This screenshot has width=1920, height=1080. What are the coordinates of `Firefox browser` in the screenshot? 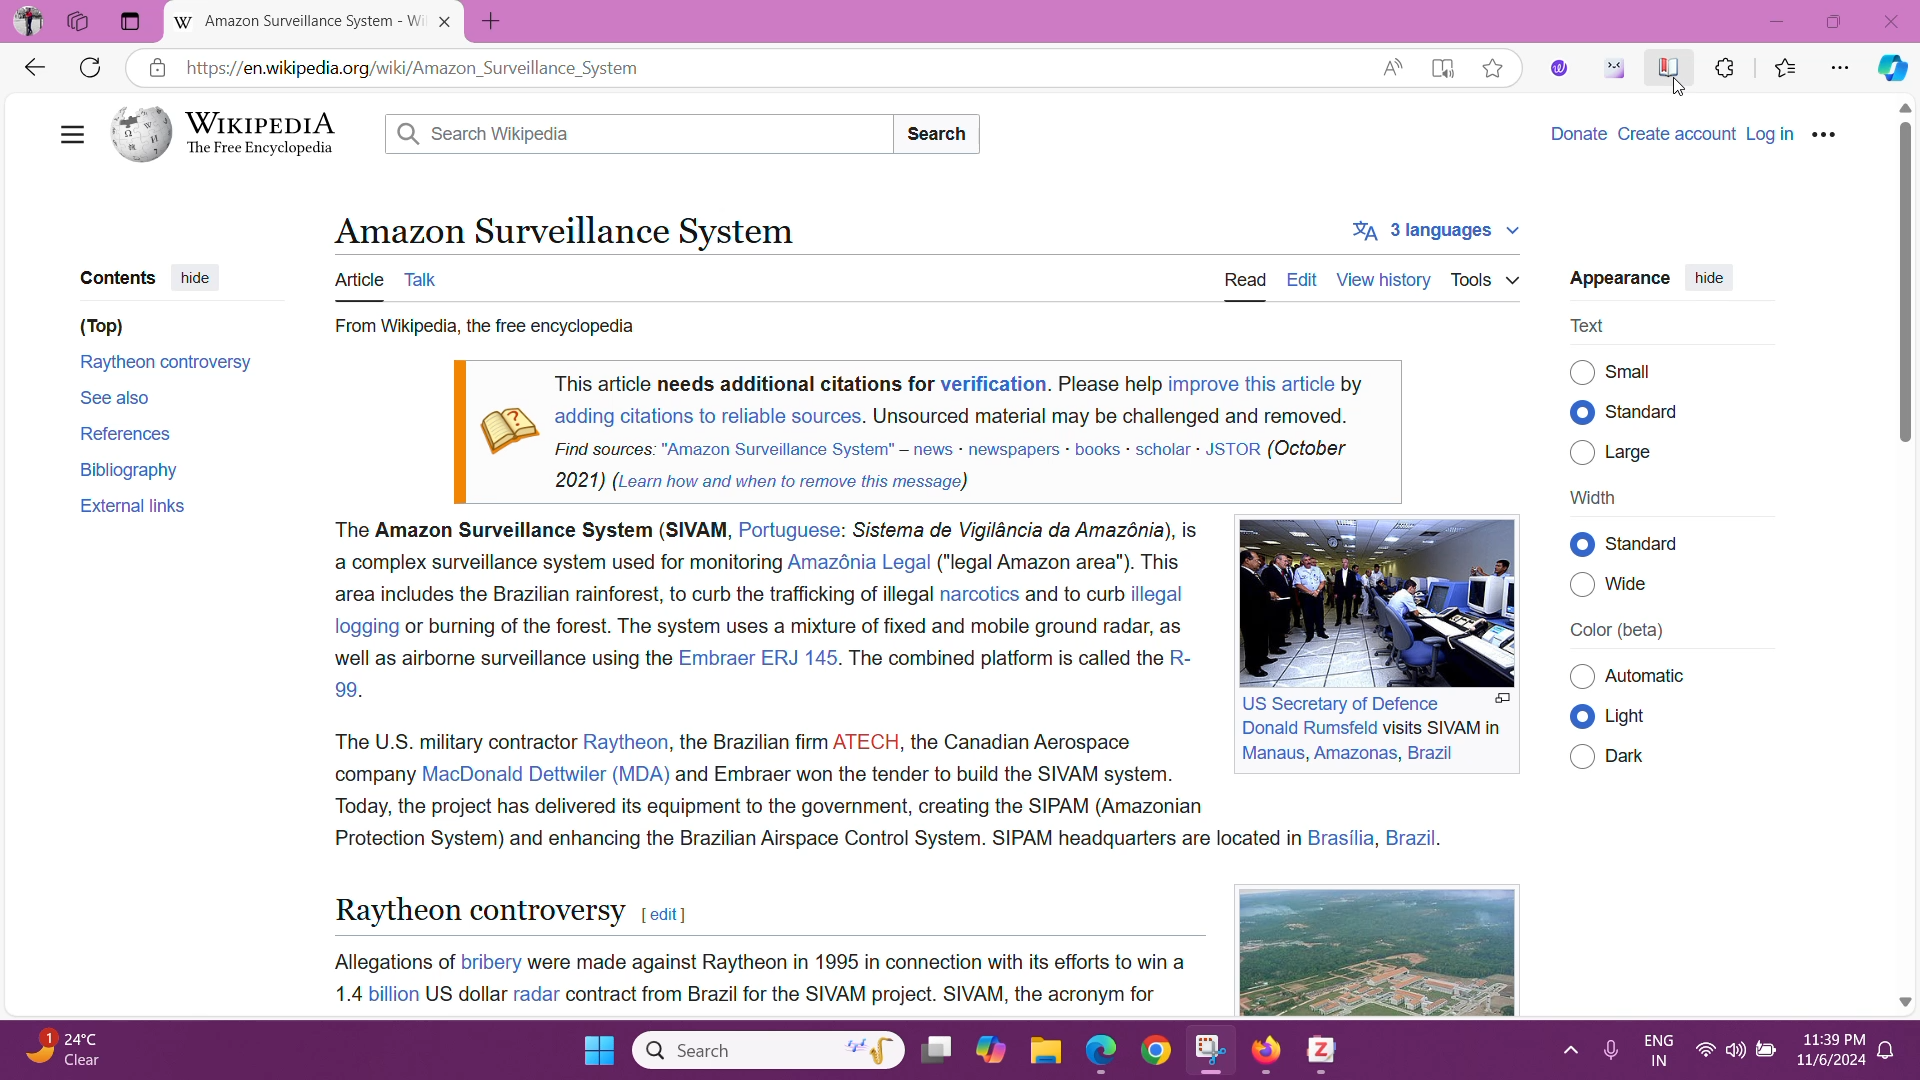 It's located at (1269, 1051).